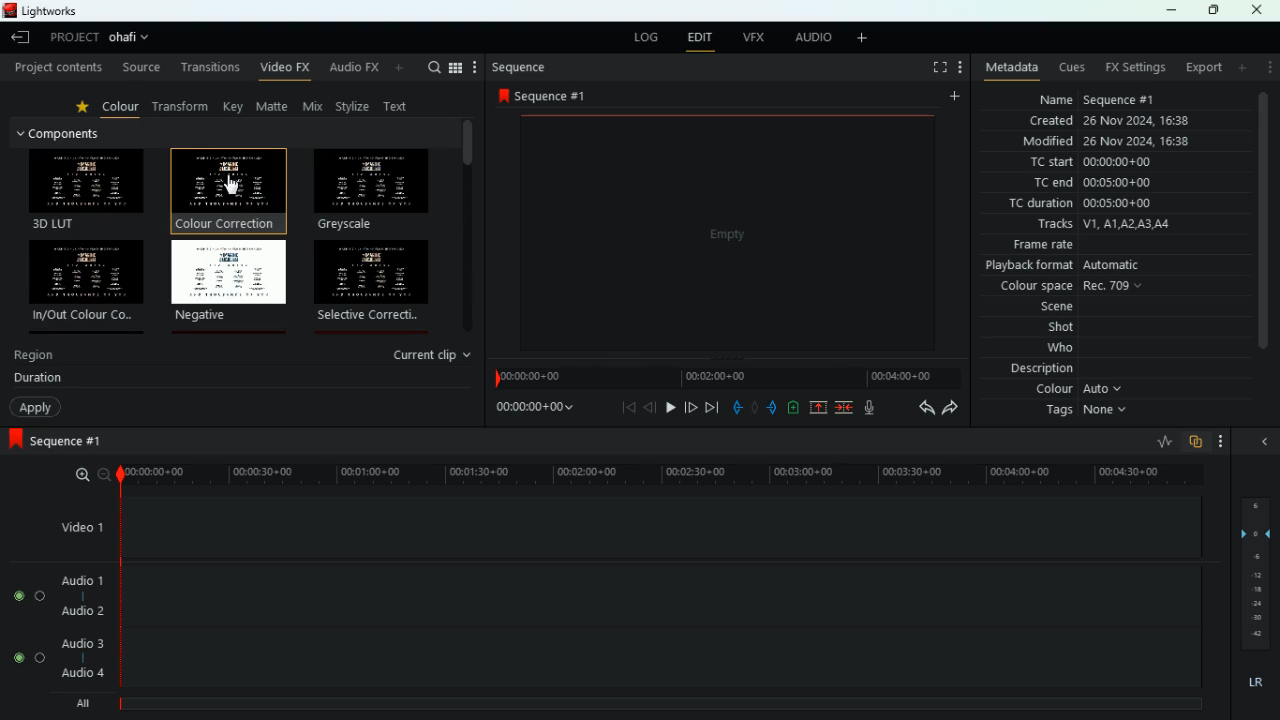  Describe the element at coordinates (921, 408) in the screenshot. I see `backward` at that location.